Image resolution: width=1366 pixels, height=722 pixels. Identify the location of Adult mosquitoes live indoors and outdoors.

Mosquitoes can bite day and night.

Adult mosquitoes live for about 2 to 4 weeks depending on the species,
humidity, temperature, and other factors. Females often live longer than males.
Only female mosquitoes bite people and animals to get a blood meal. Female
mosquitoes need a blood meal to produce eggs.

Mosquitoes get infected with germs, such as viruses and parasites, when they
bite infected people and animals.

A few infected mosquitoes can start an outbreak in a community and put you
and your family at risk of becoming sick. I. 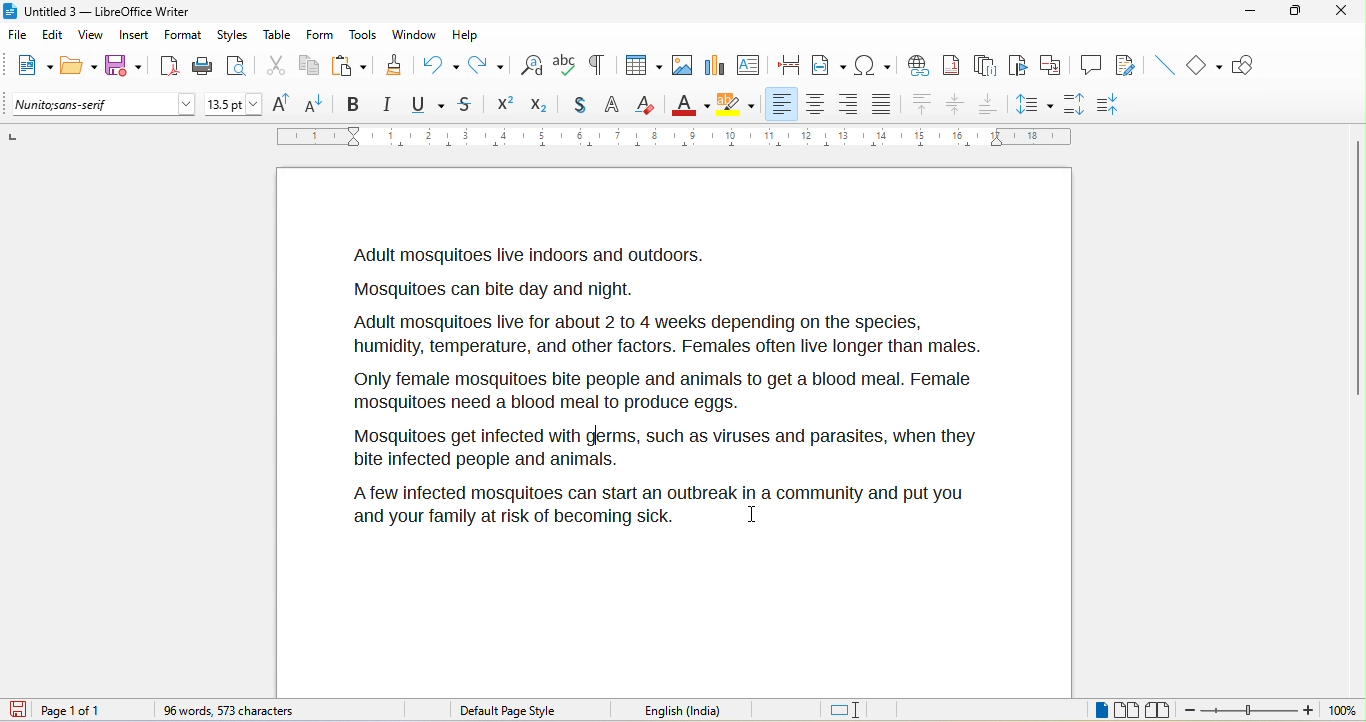
(670, 384).